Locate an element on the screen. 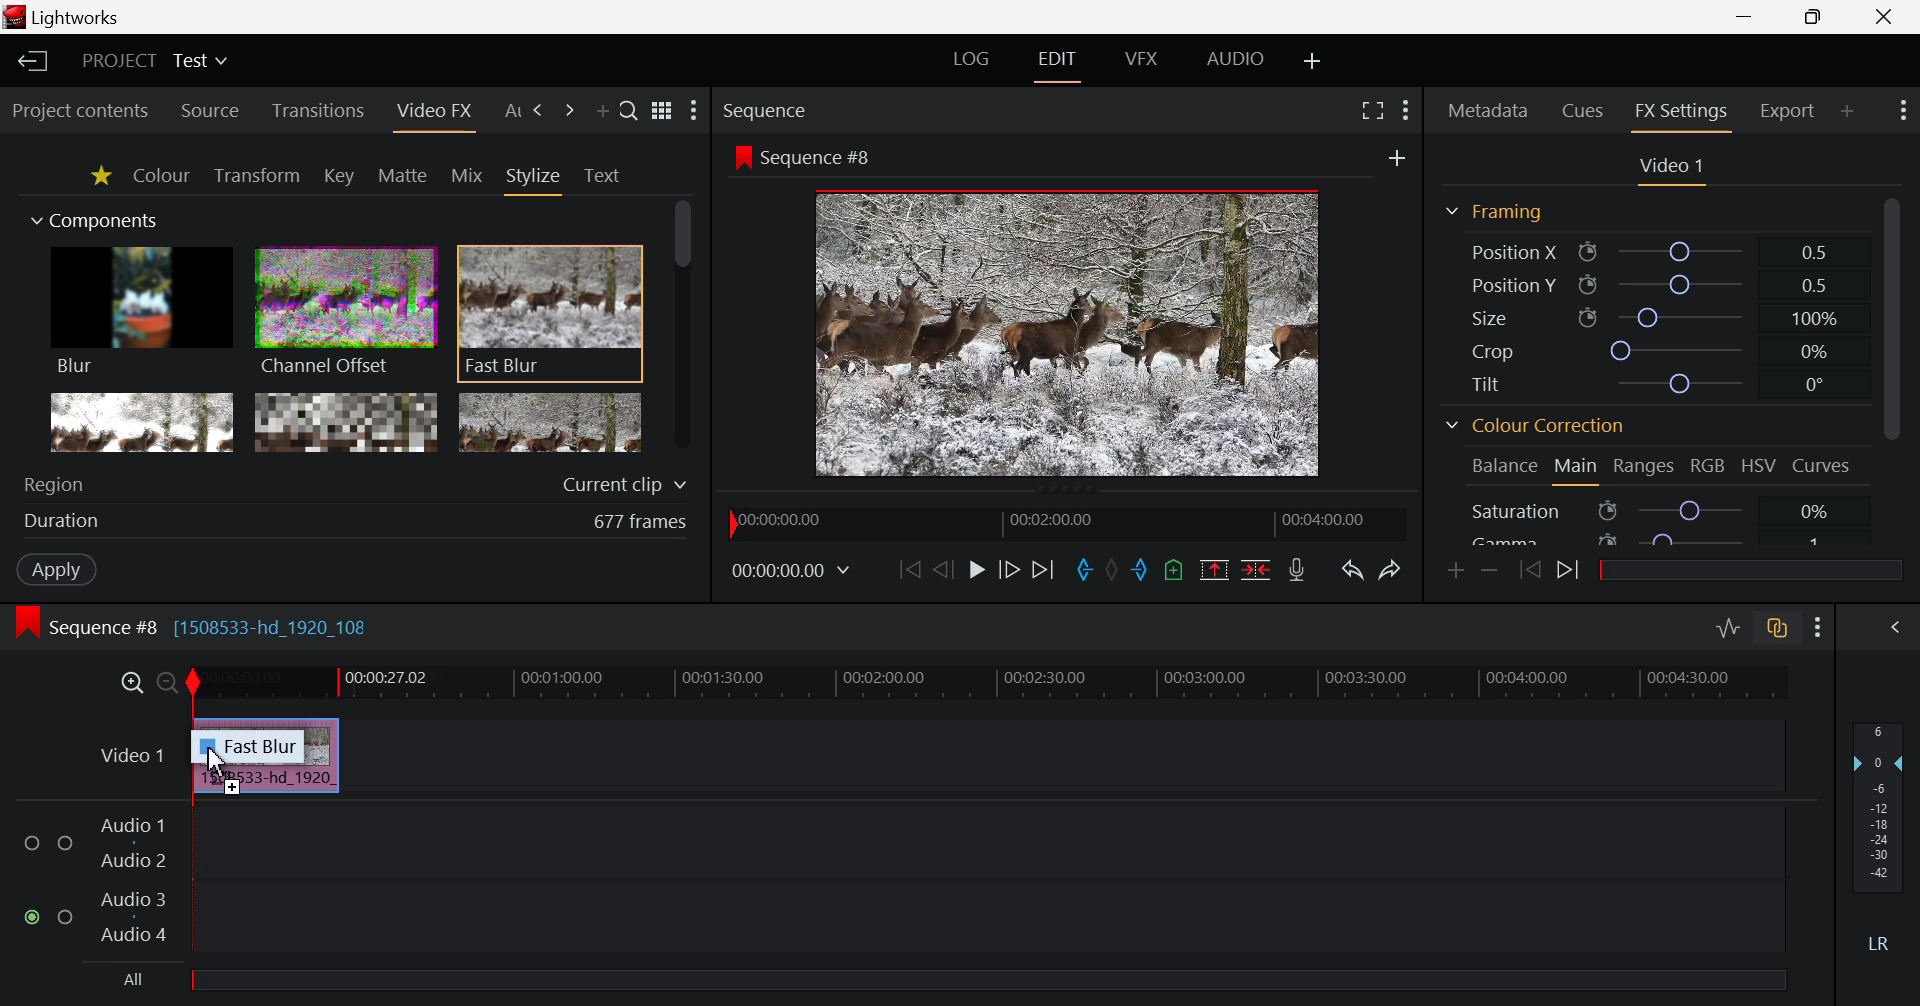 The height and width of the screenshot is (1006, 1920). Add Panel is located at coordinates (1848, 111).